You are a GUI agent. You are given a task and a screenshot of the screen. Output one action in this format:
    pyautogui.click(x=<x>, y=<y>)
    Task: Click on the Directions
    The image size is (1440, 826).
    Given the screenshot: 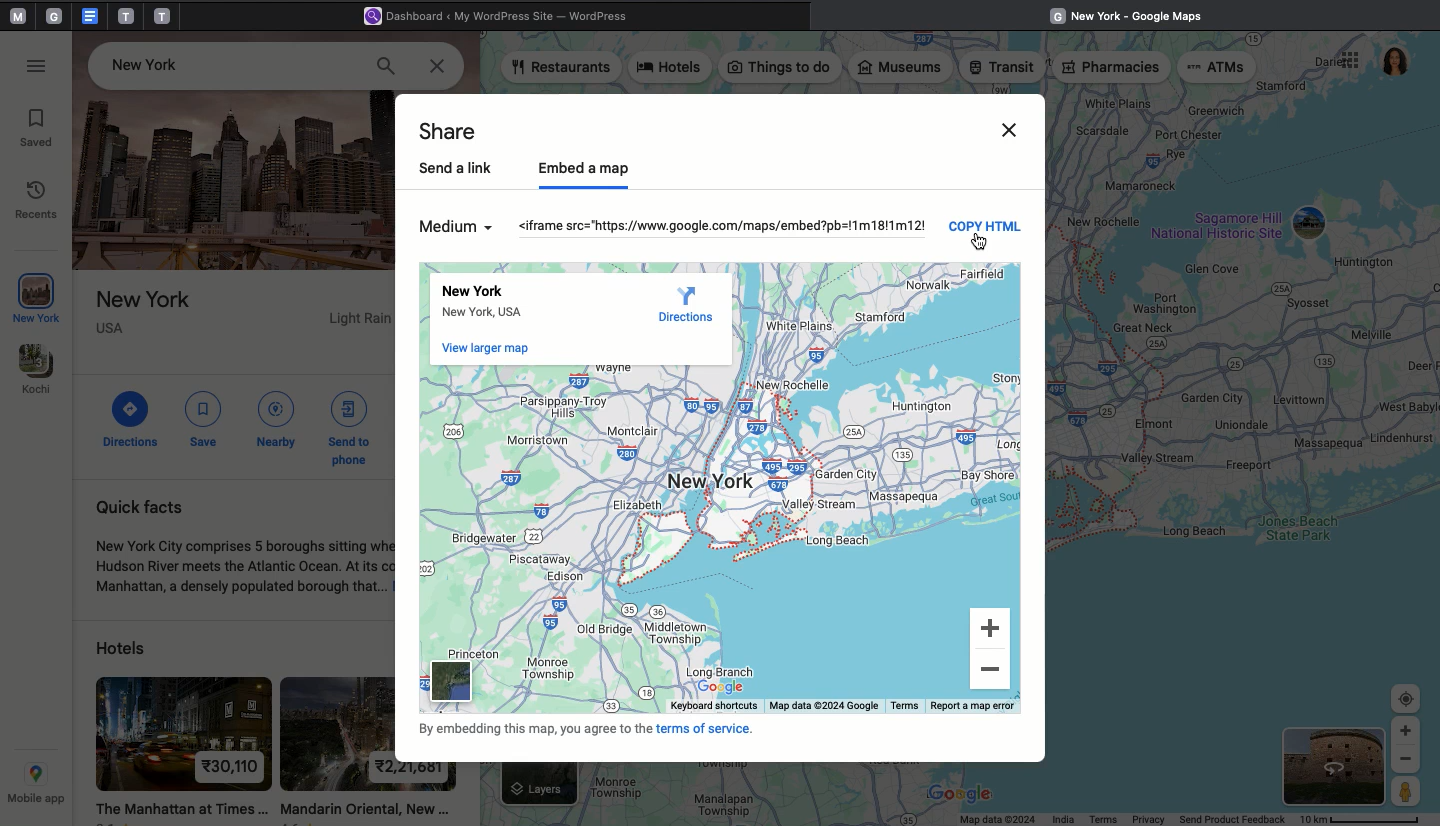 What is the action you would take?
    pyautogui.click(x=133, y=418)
    